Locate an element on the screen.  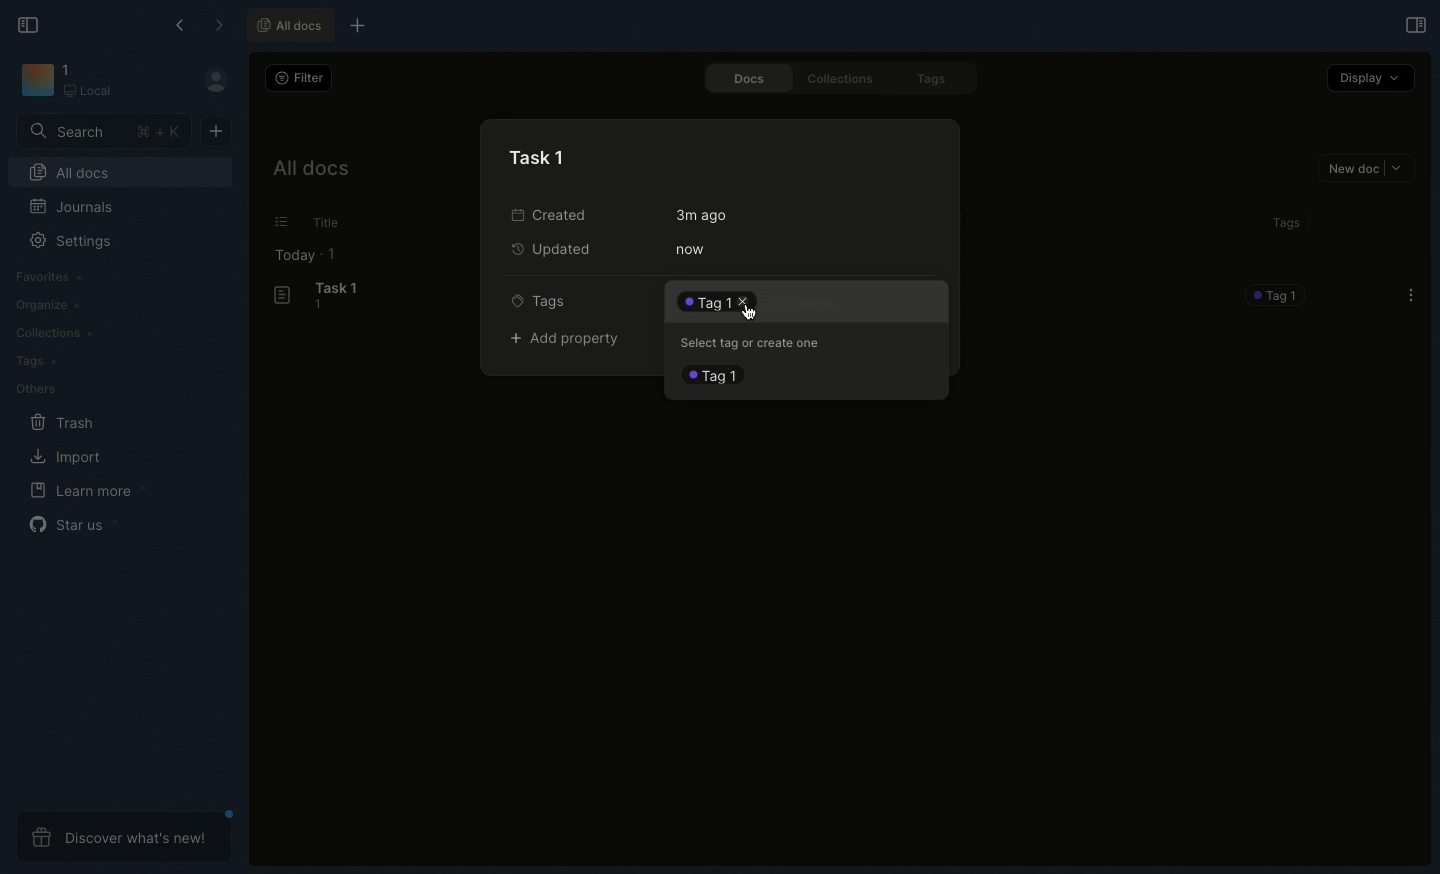
Journals is located at coordinates (67, 205).